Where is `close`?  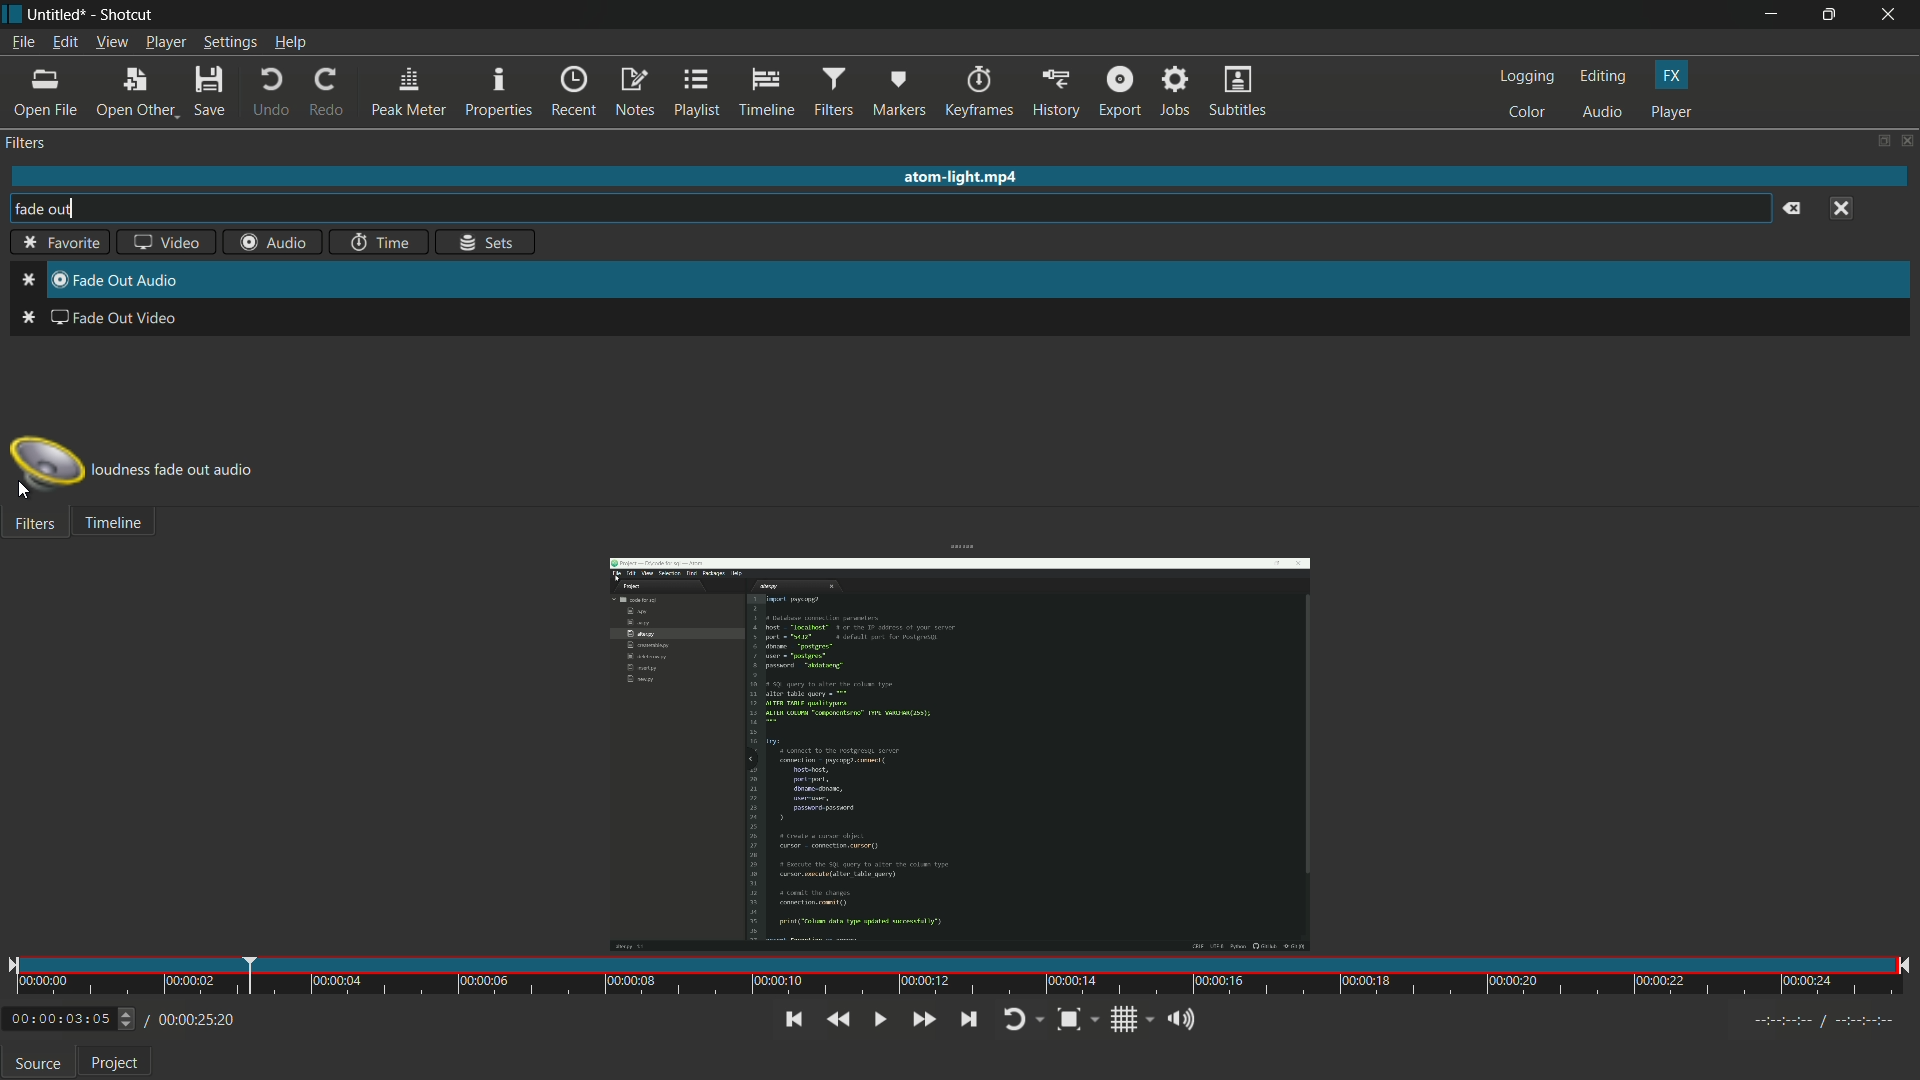
close is located at coordinates (1847, 206).